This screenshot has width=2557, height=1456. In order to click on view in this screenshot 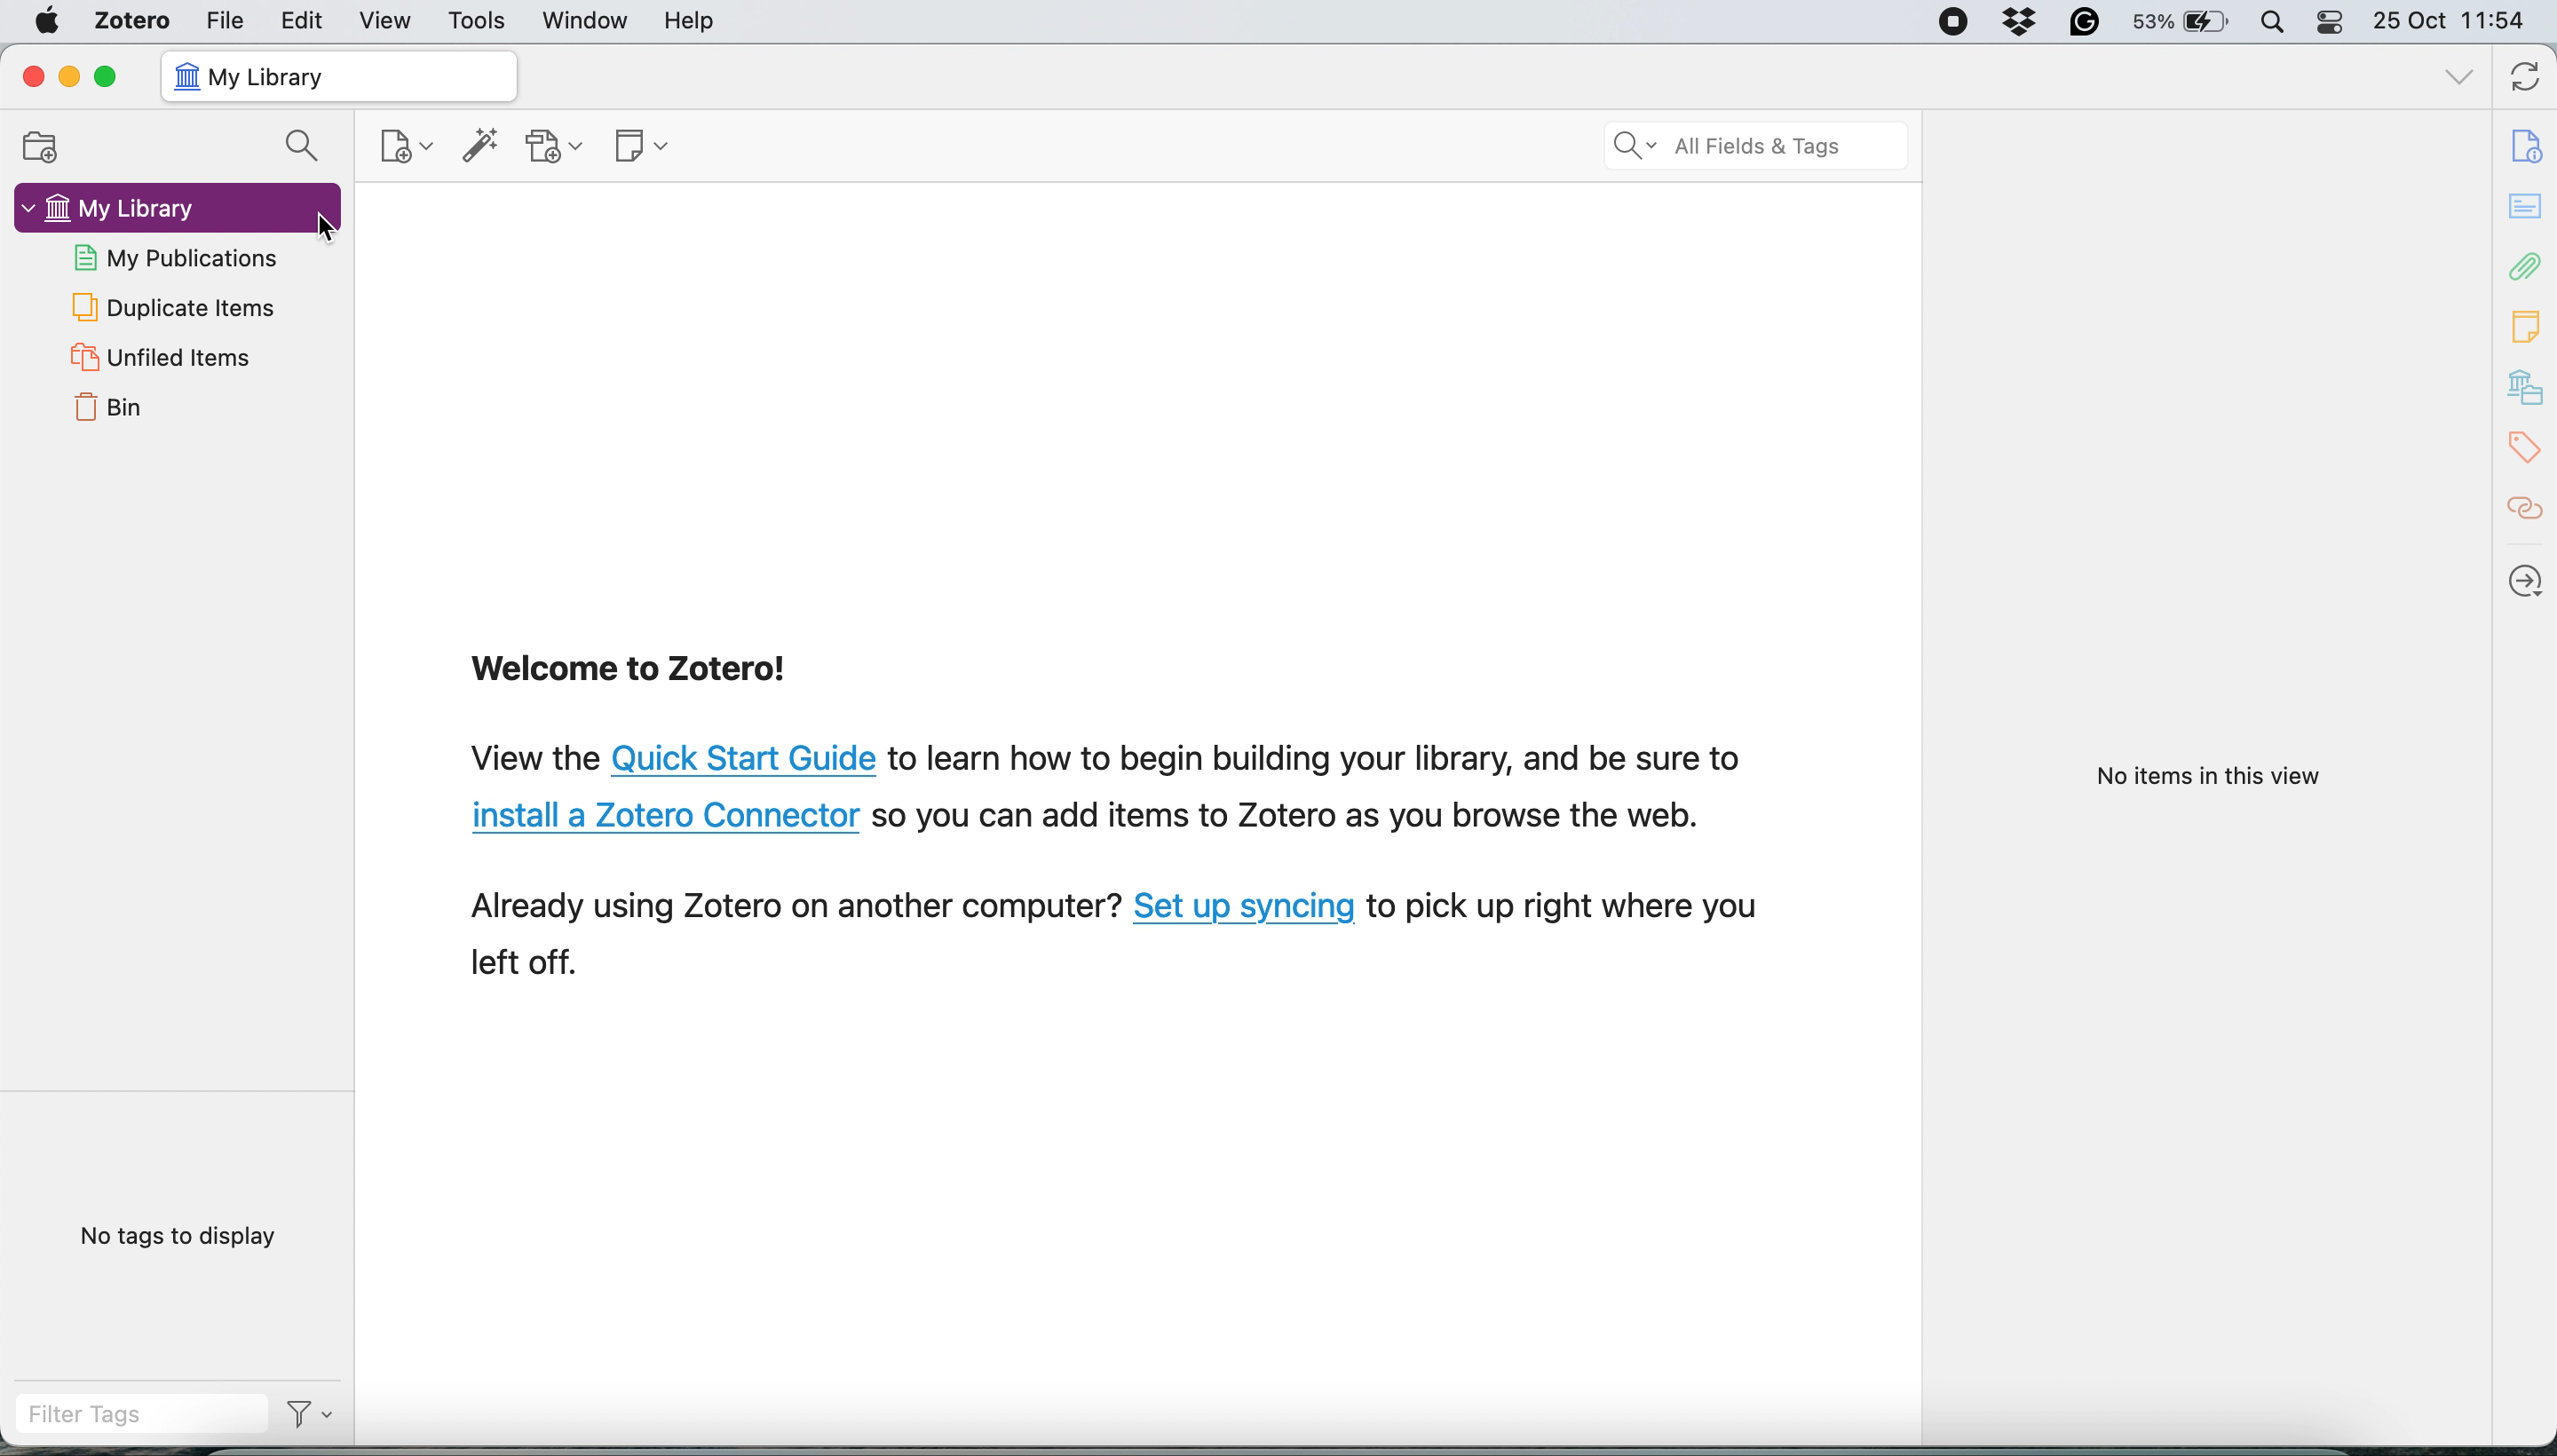, I will do `click(376, 21)`.